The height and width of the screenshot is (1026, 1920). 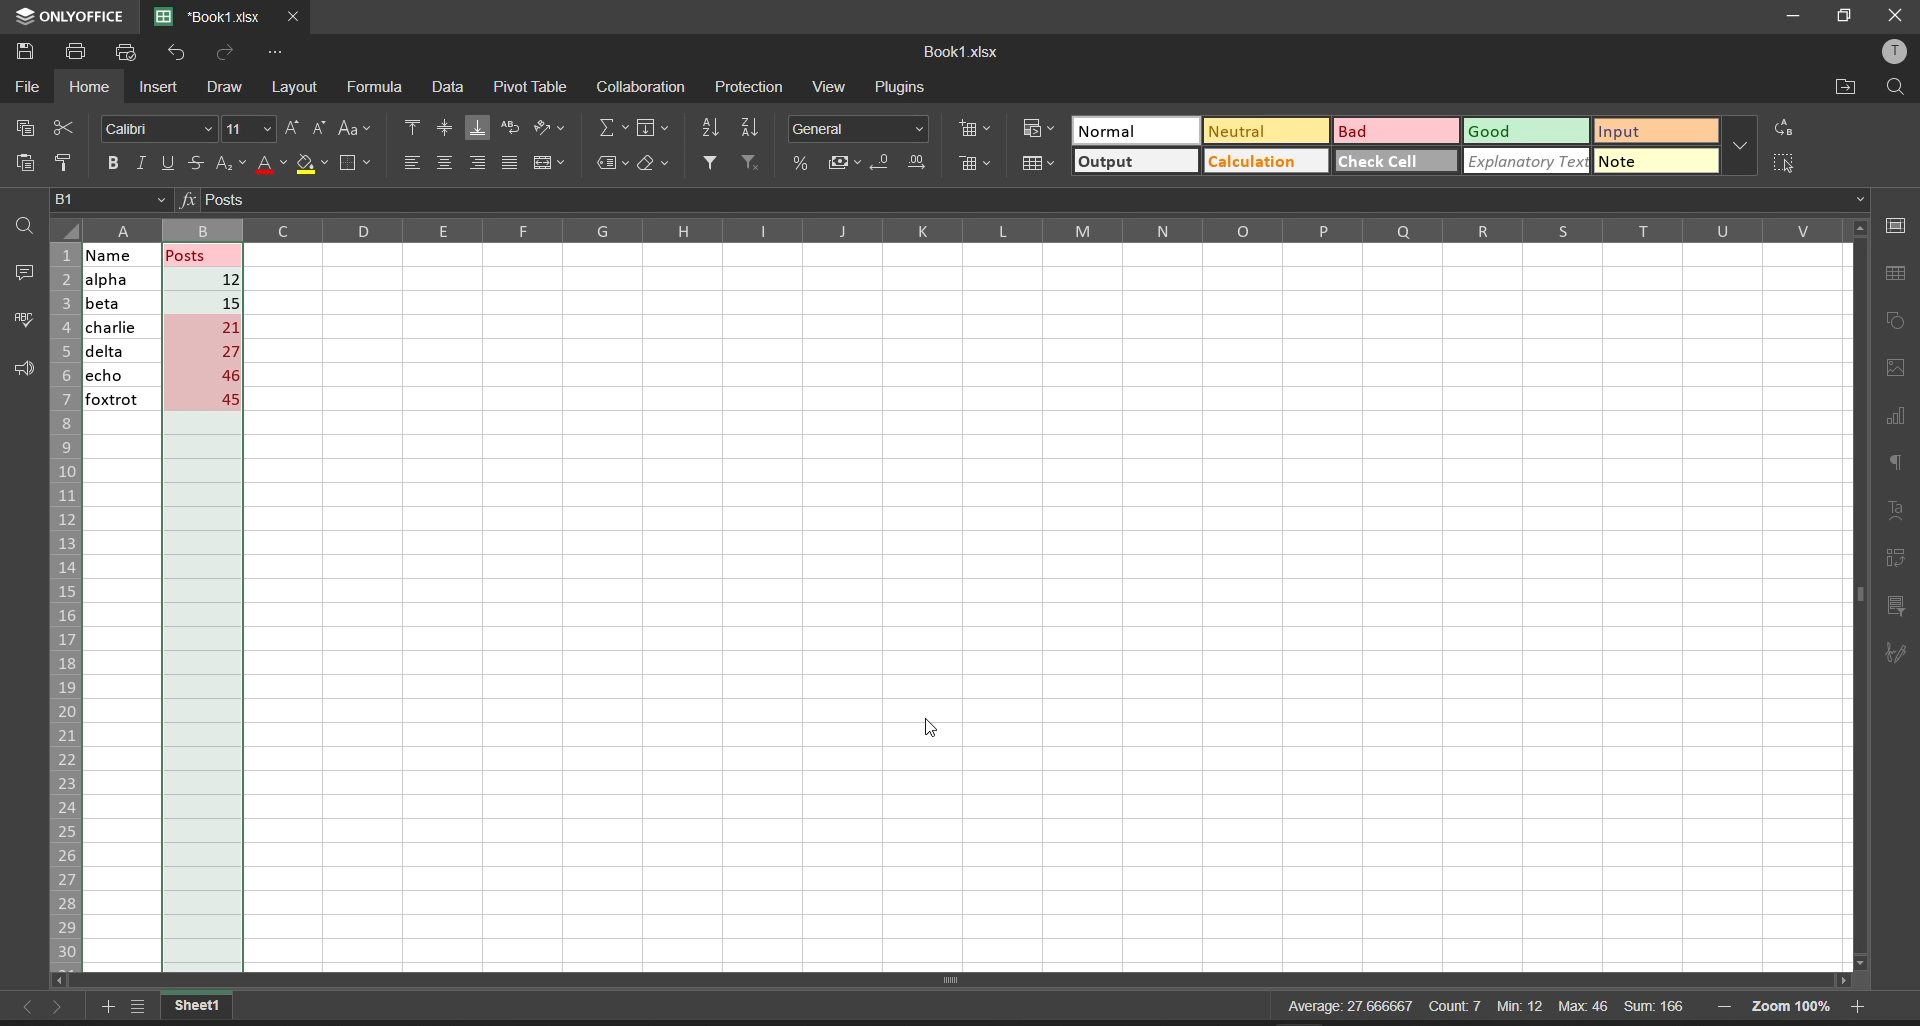 What do you see at coordinates (1239, 130) in the screenshot?
I see `Neutral` at bounding box center [1239, 130].